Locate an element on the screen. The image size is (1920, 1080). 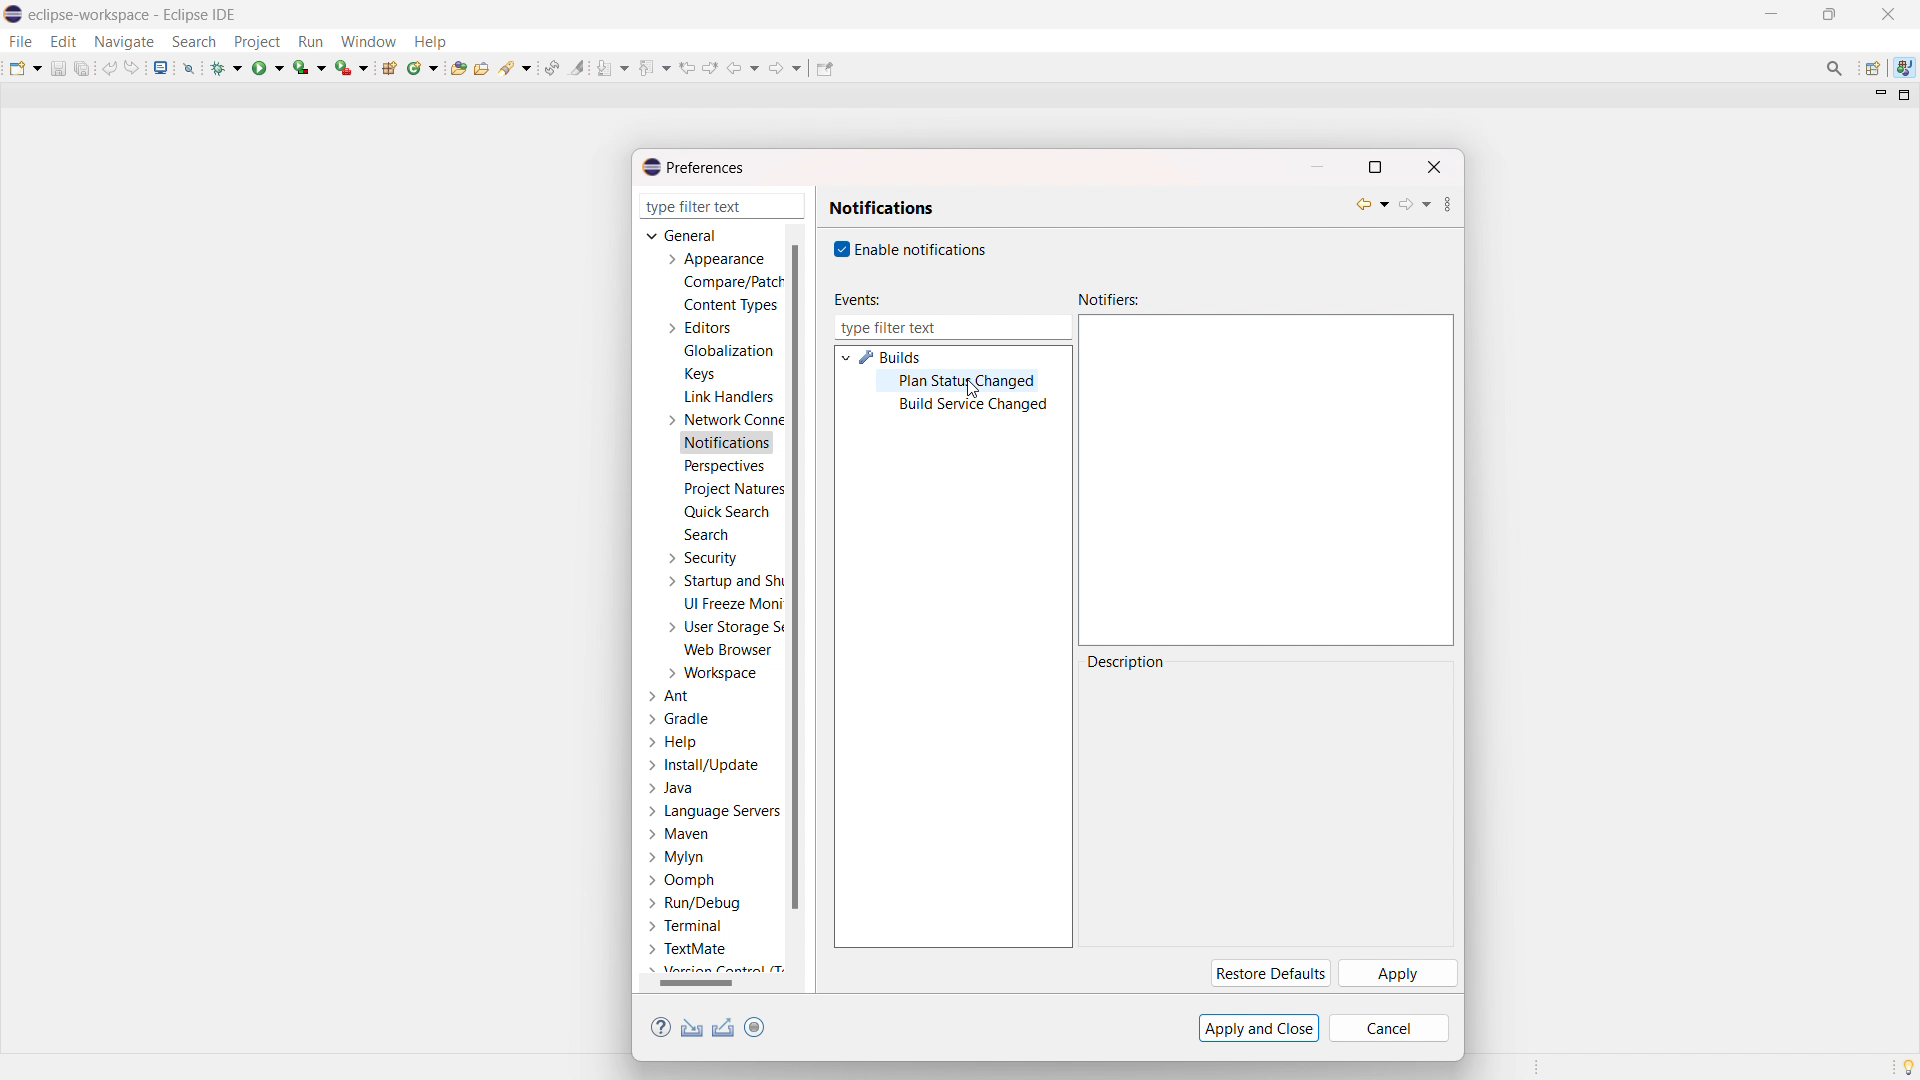
toggle oomph preference recorder is located at coordinates (754, 1027).